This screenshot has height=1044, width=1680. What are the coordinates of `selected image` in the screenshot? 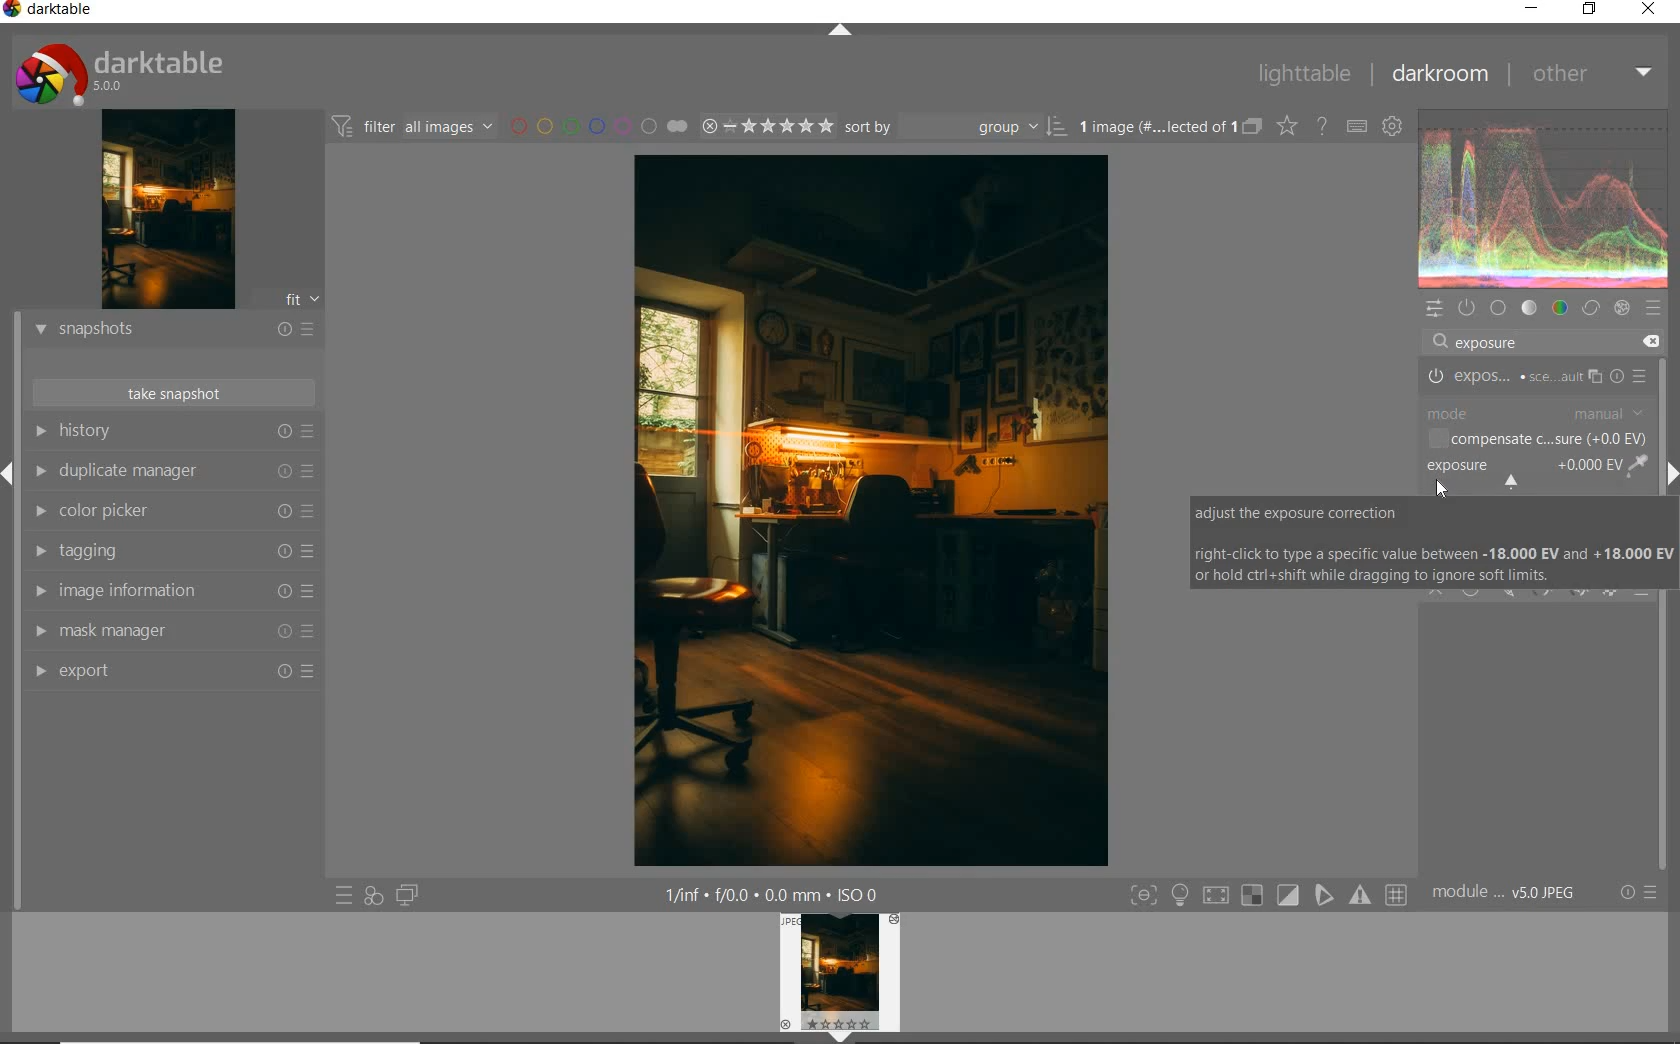 It's located at (874, 510).